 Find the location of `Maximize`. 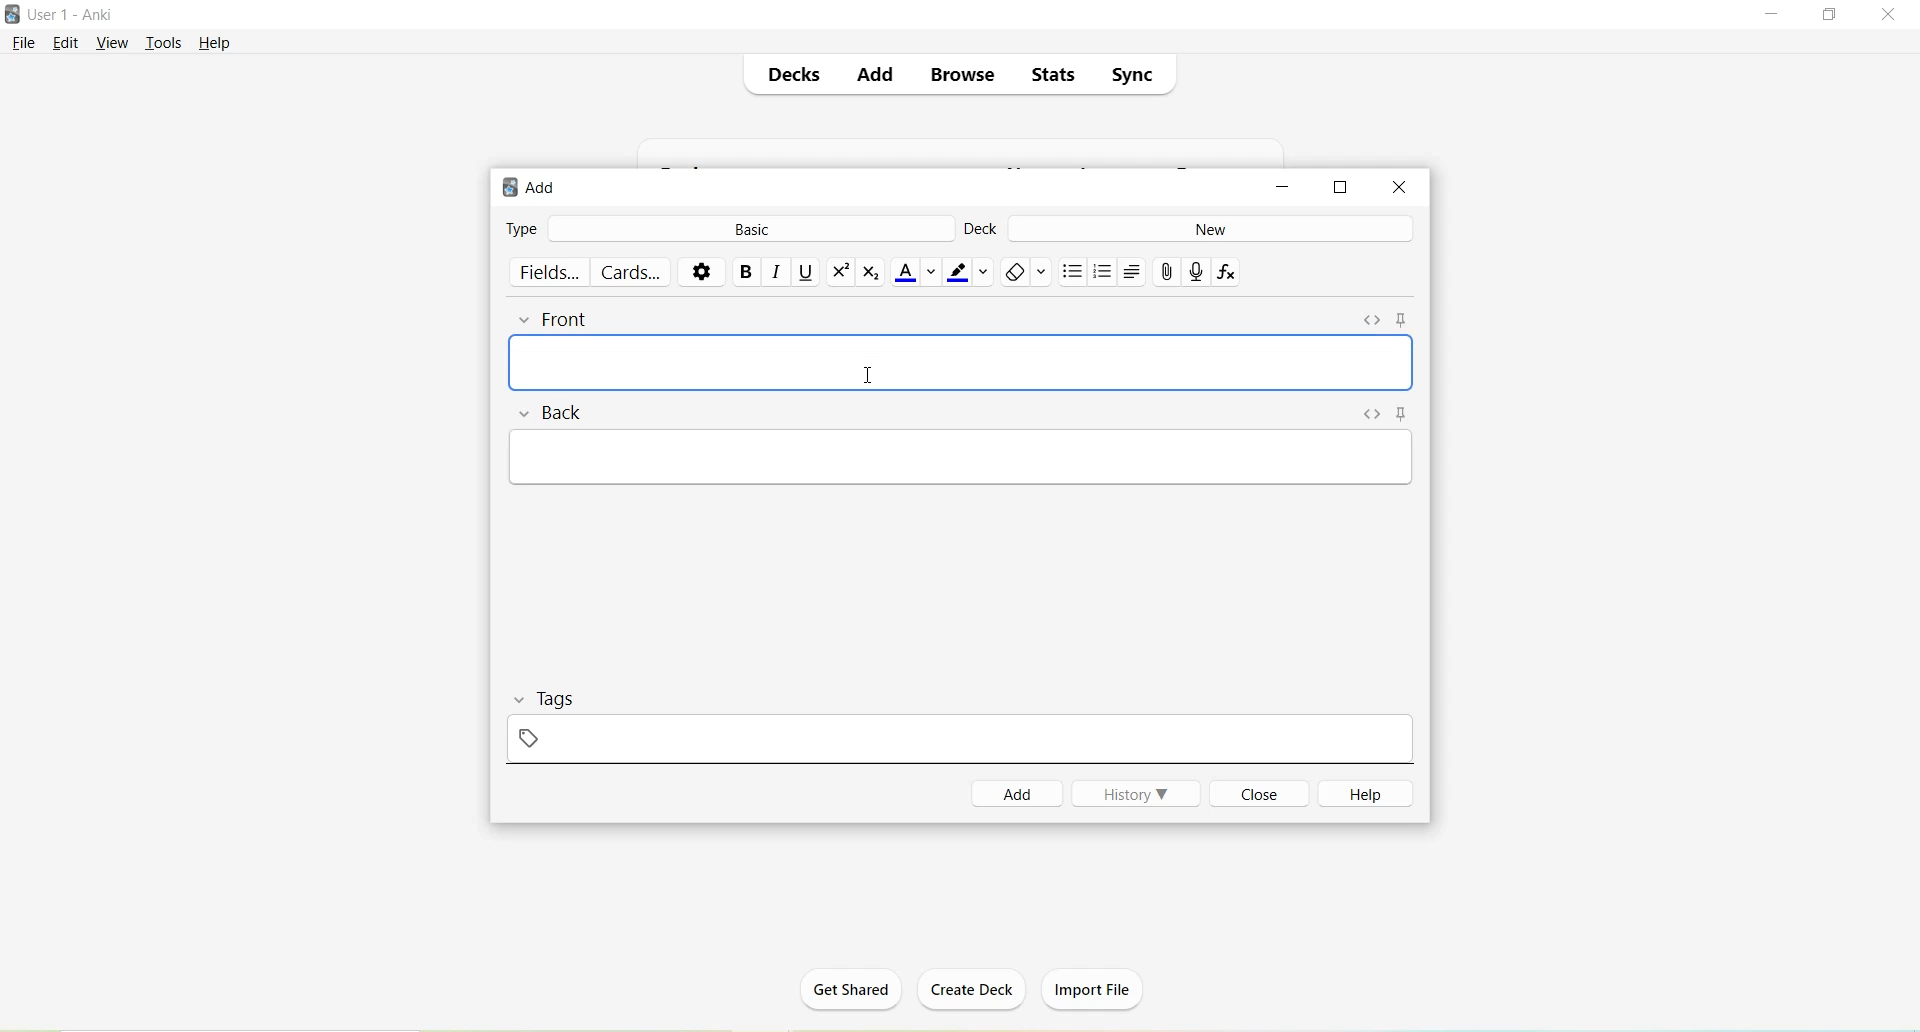

Maximize is located at coordinates (1830, 15).